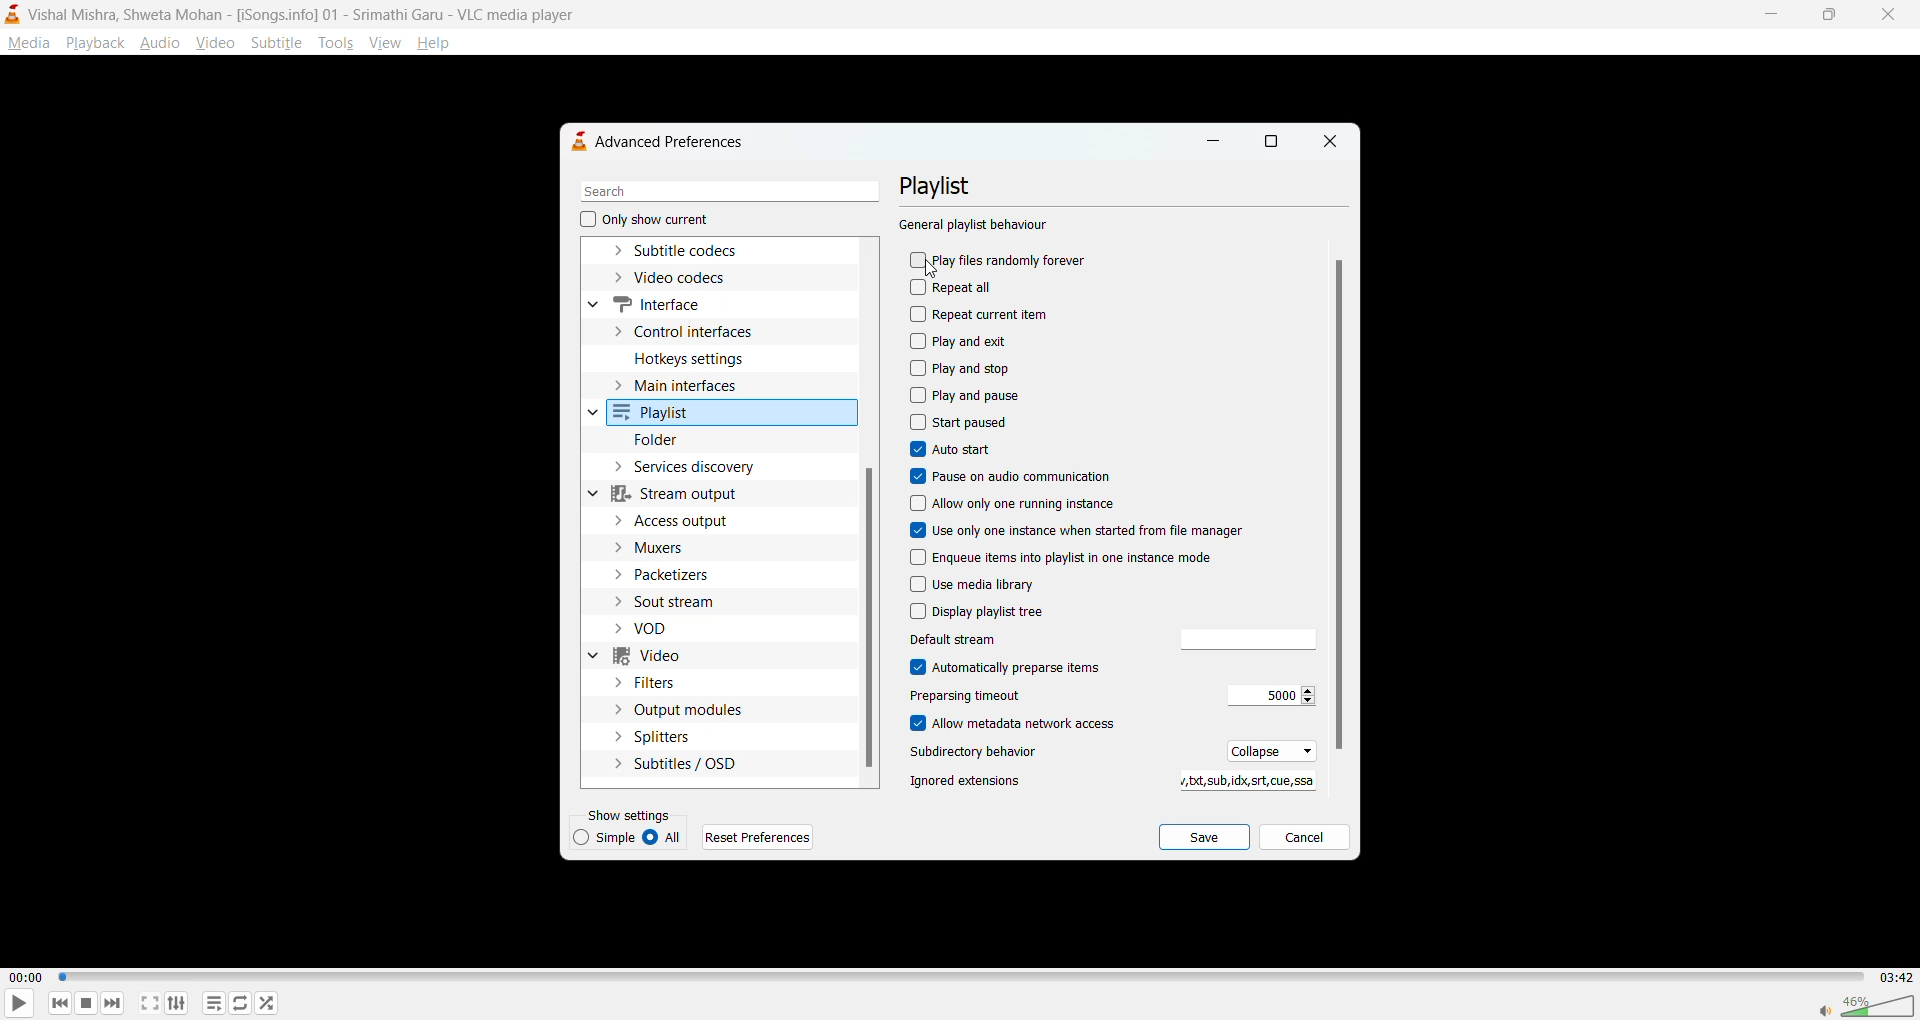  I want to click on folder, so click(661, 441).